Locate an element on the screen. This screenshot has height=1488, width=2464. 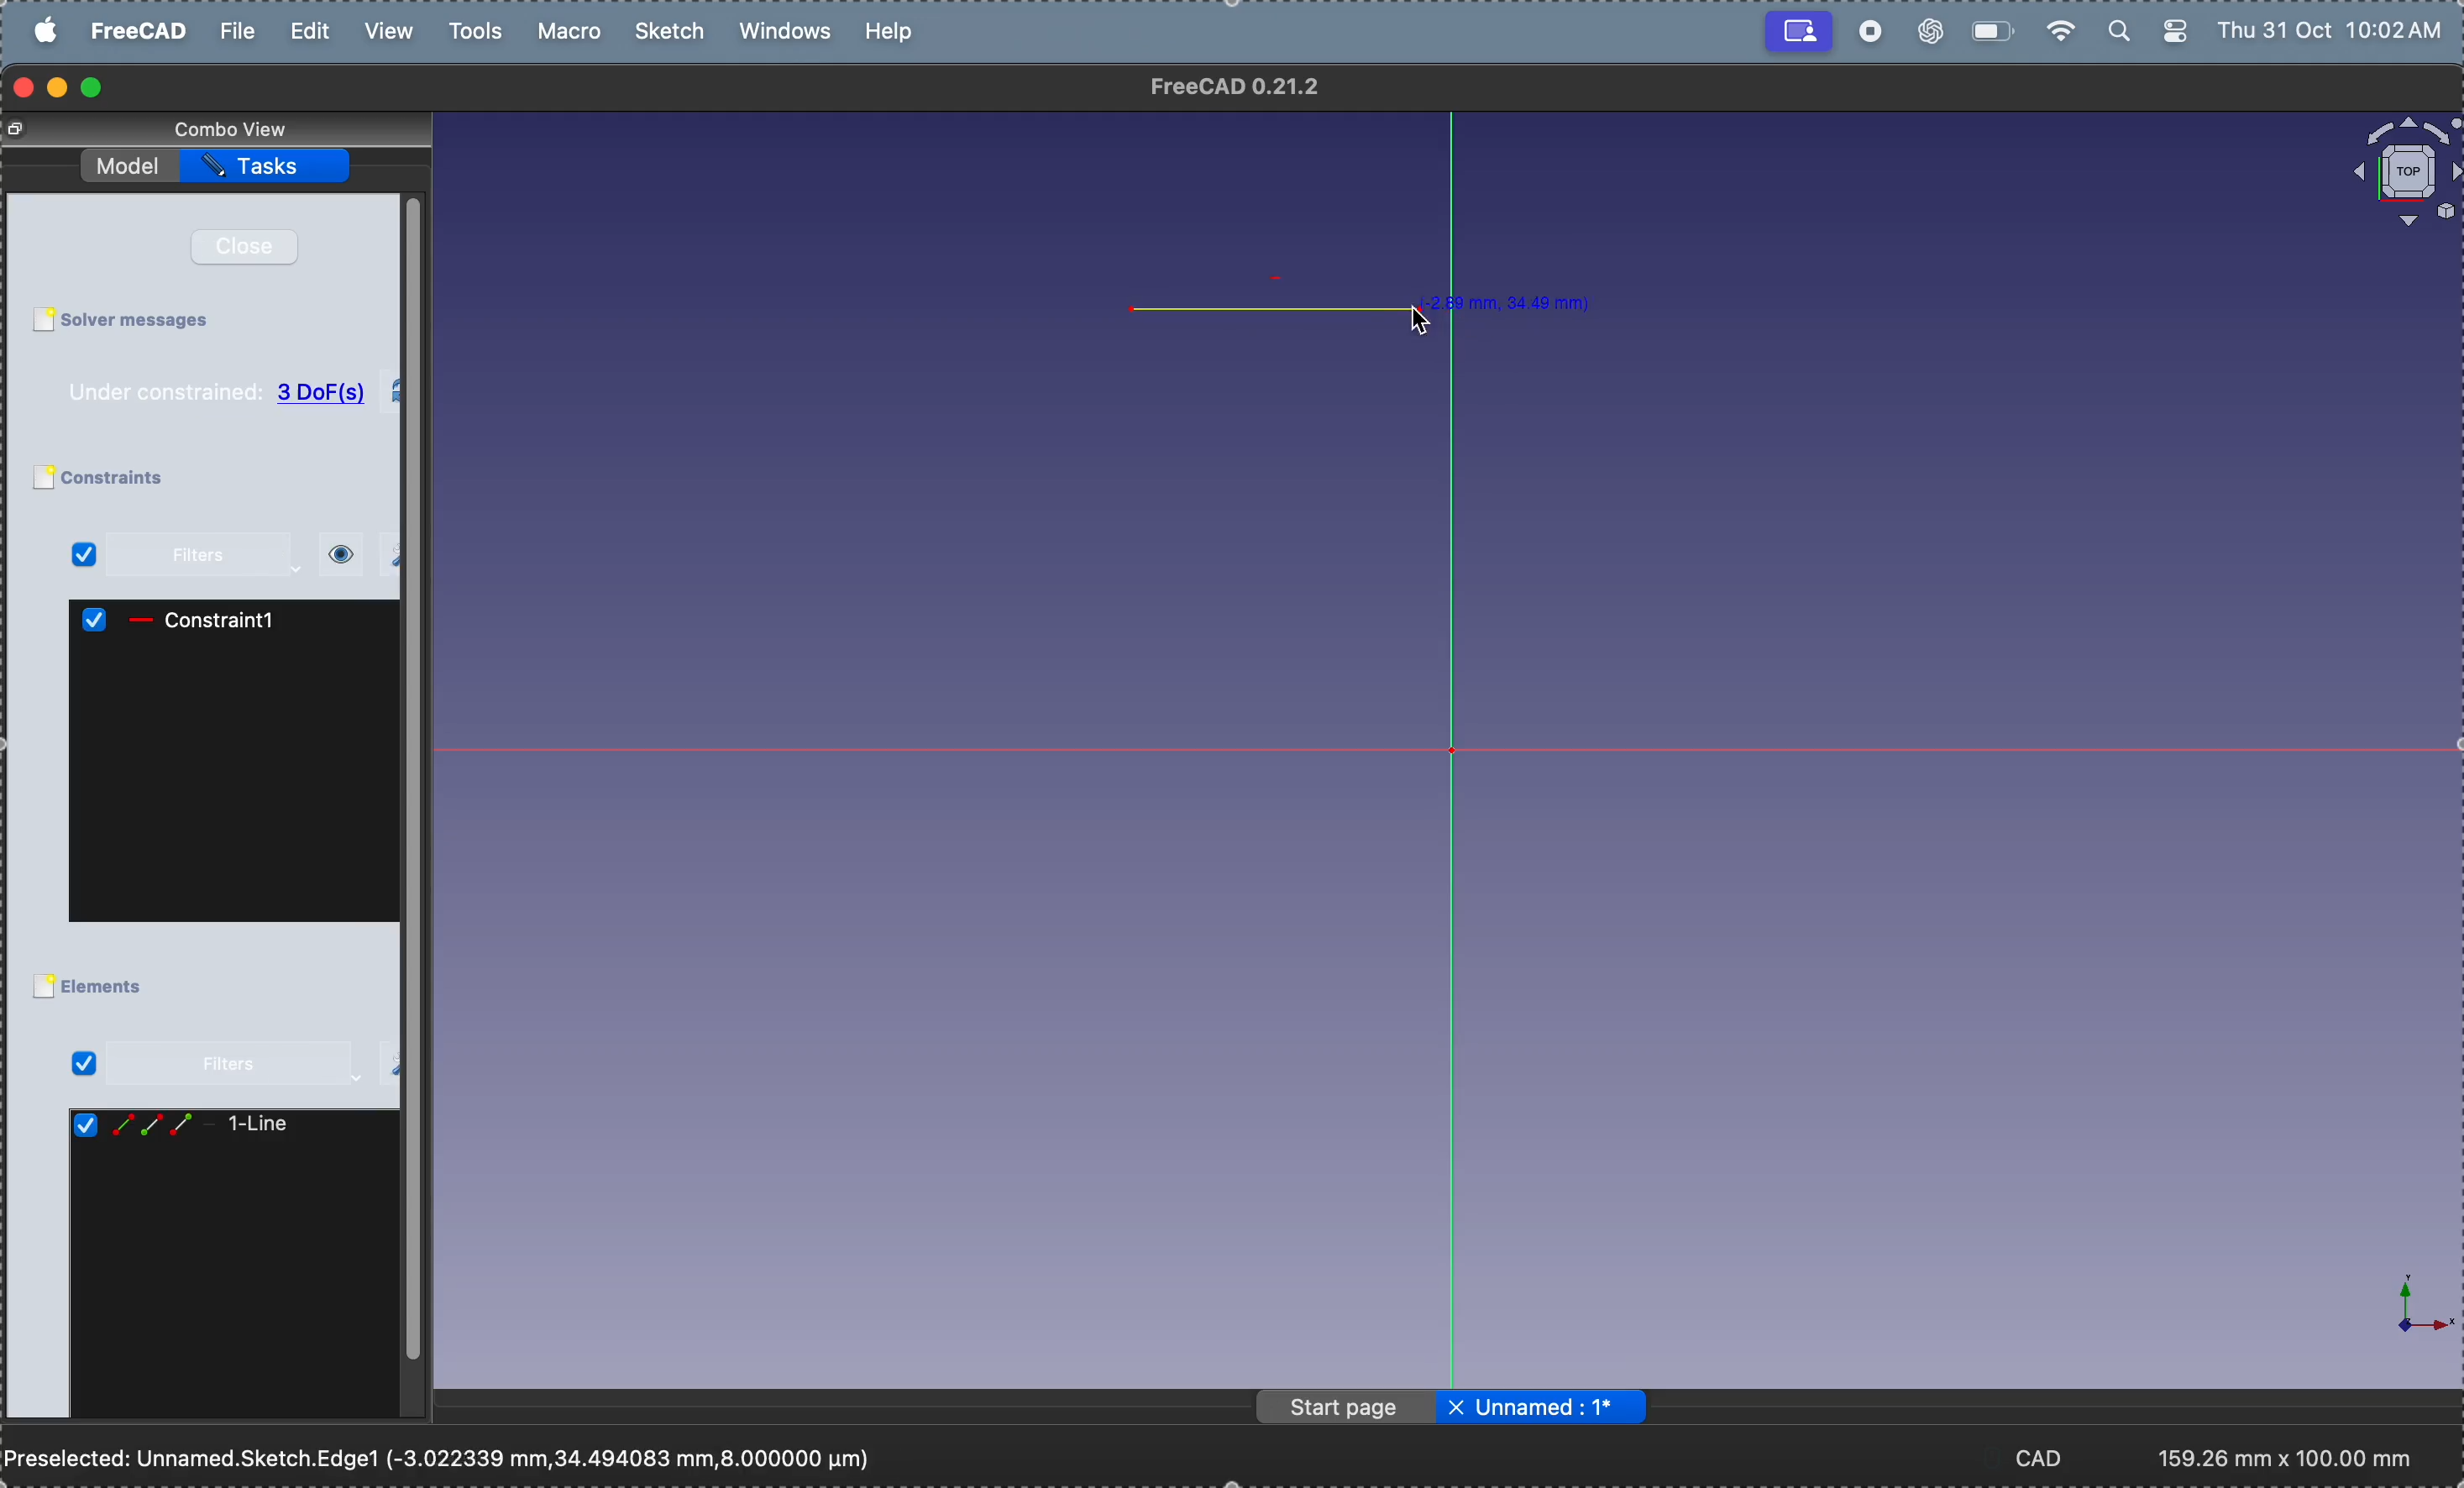
apple menu is located at coordinates (48, 30).